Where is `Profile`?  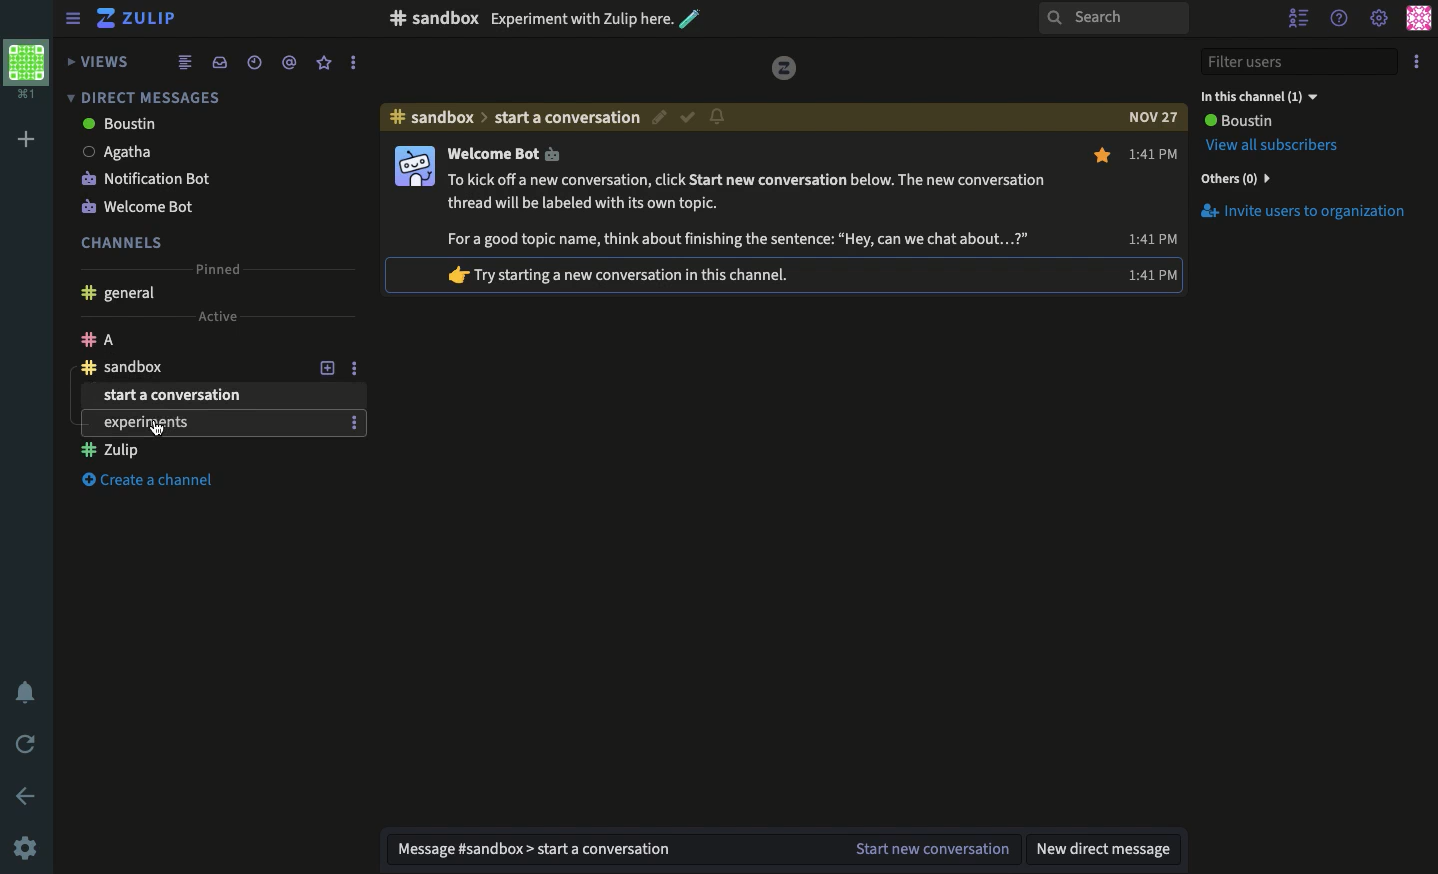
Profile is located at coordinates (25, 67).